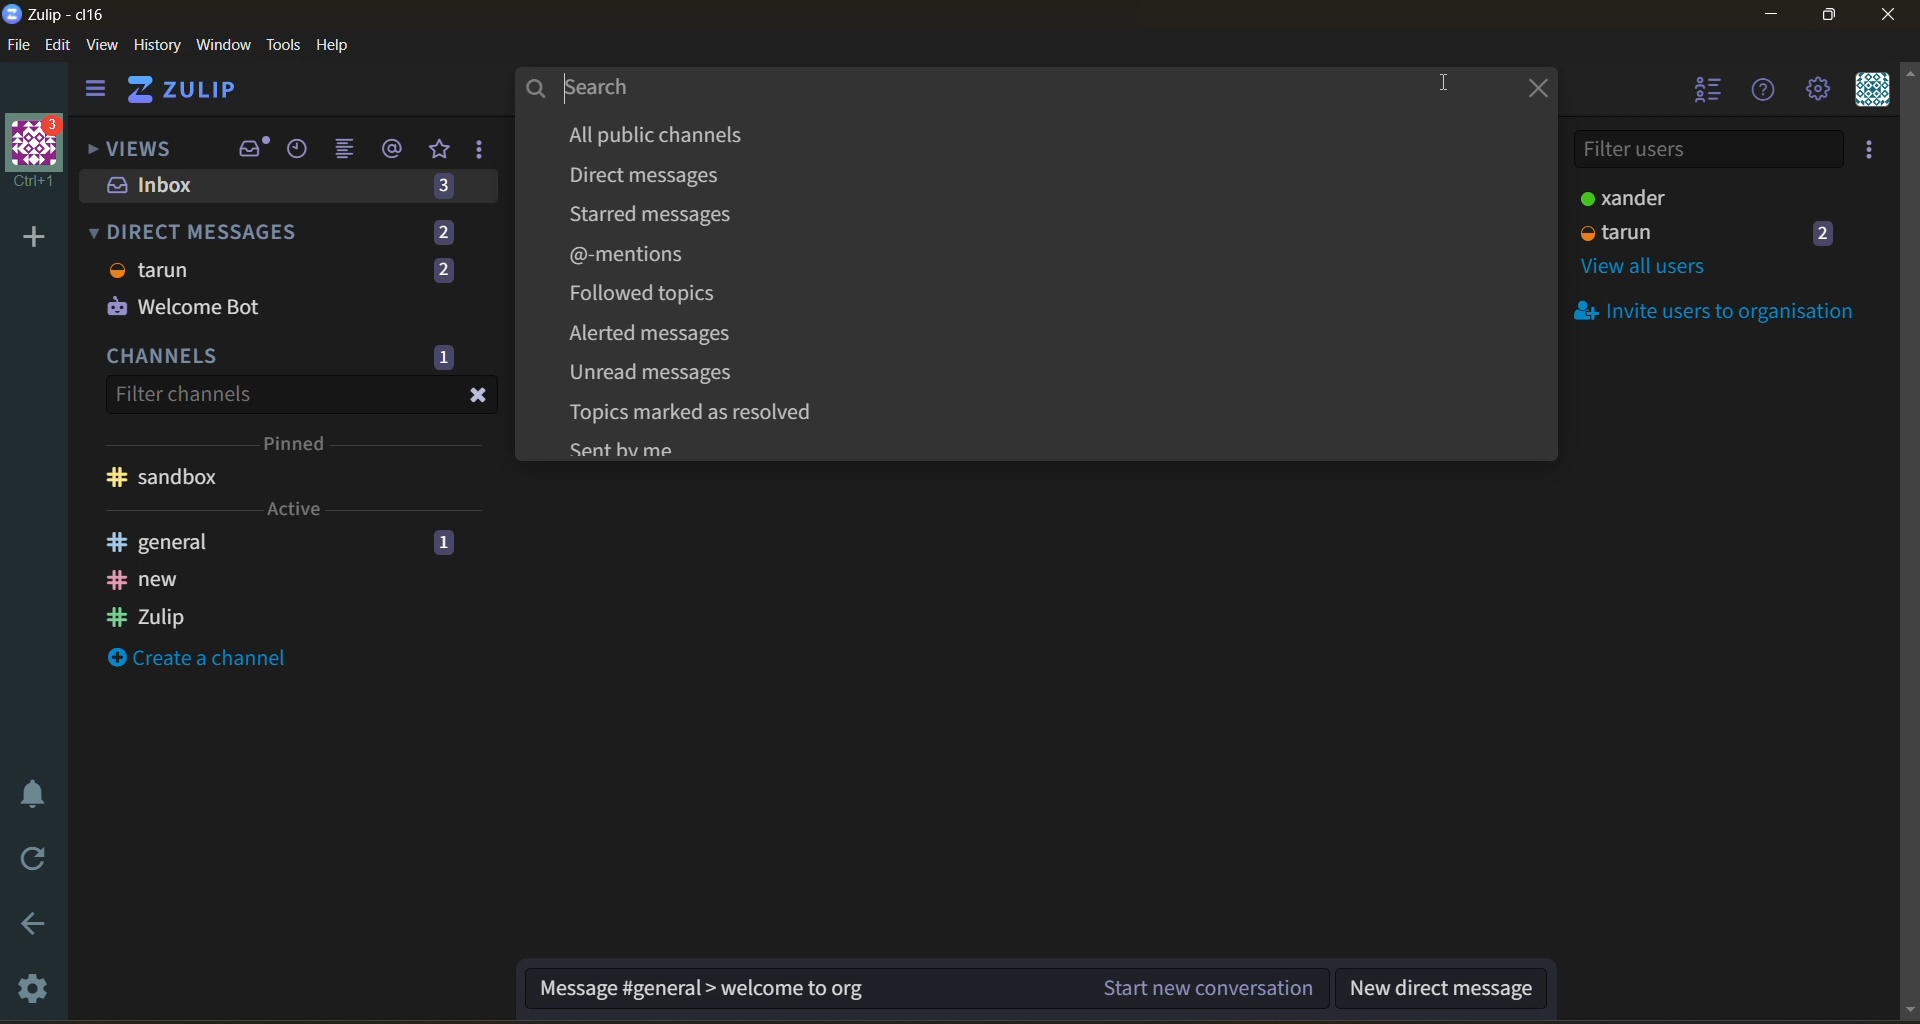 Image resolution: width=1920 pixels, height=1024 pixels. I want to click on All public channels, so click(649, 135).